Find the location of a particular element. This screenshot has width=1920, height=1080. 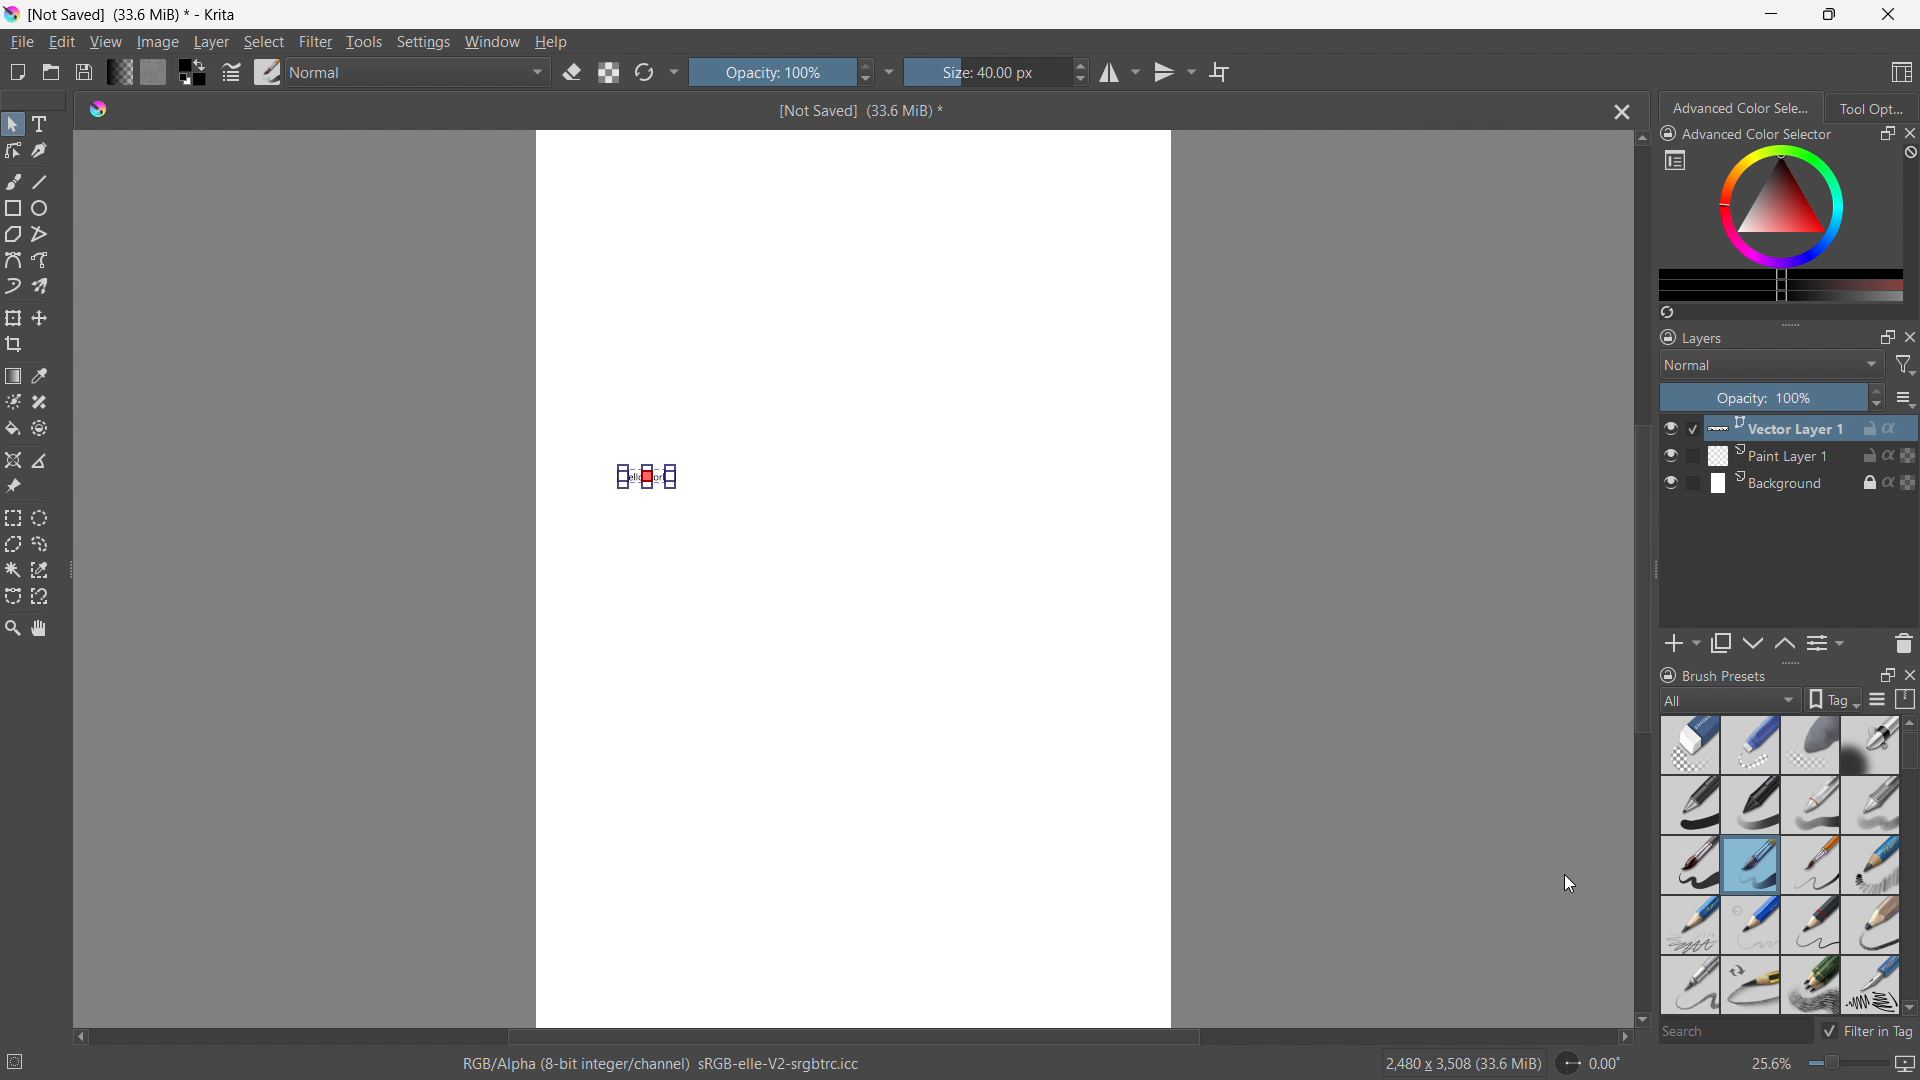

duplicate layer is located at coordinates (1721, 643).